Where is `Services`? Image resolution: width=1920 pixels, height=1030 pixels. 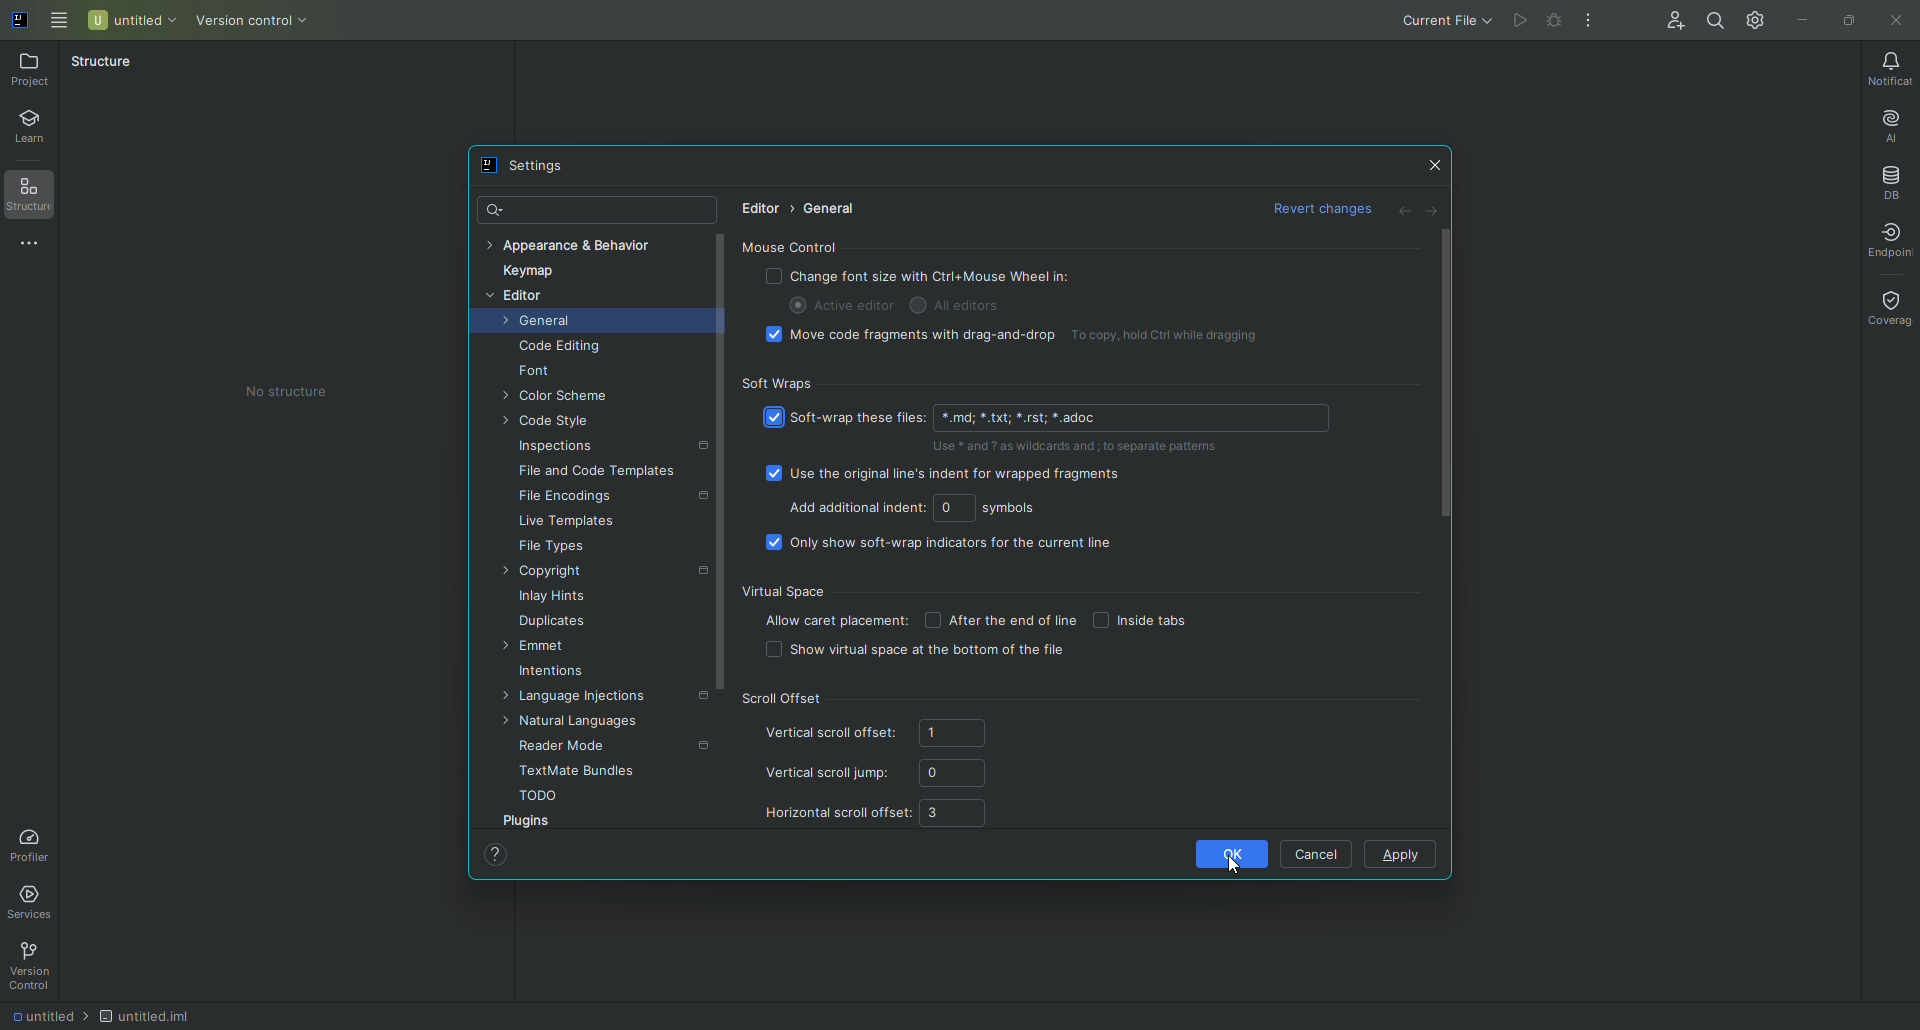 Services is located at coordinates (42, 902).